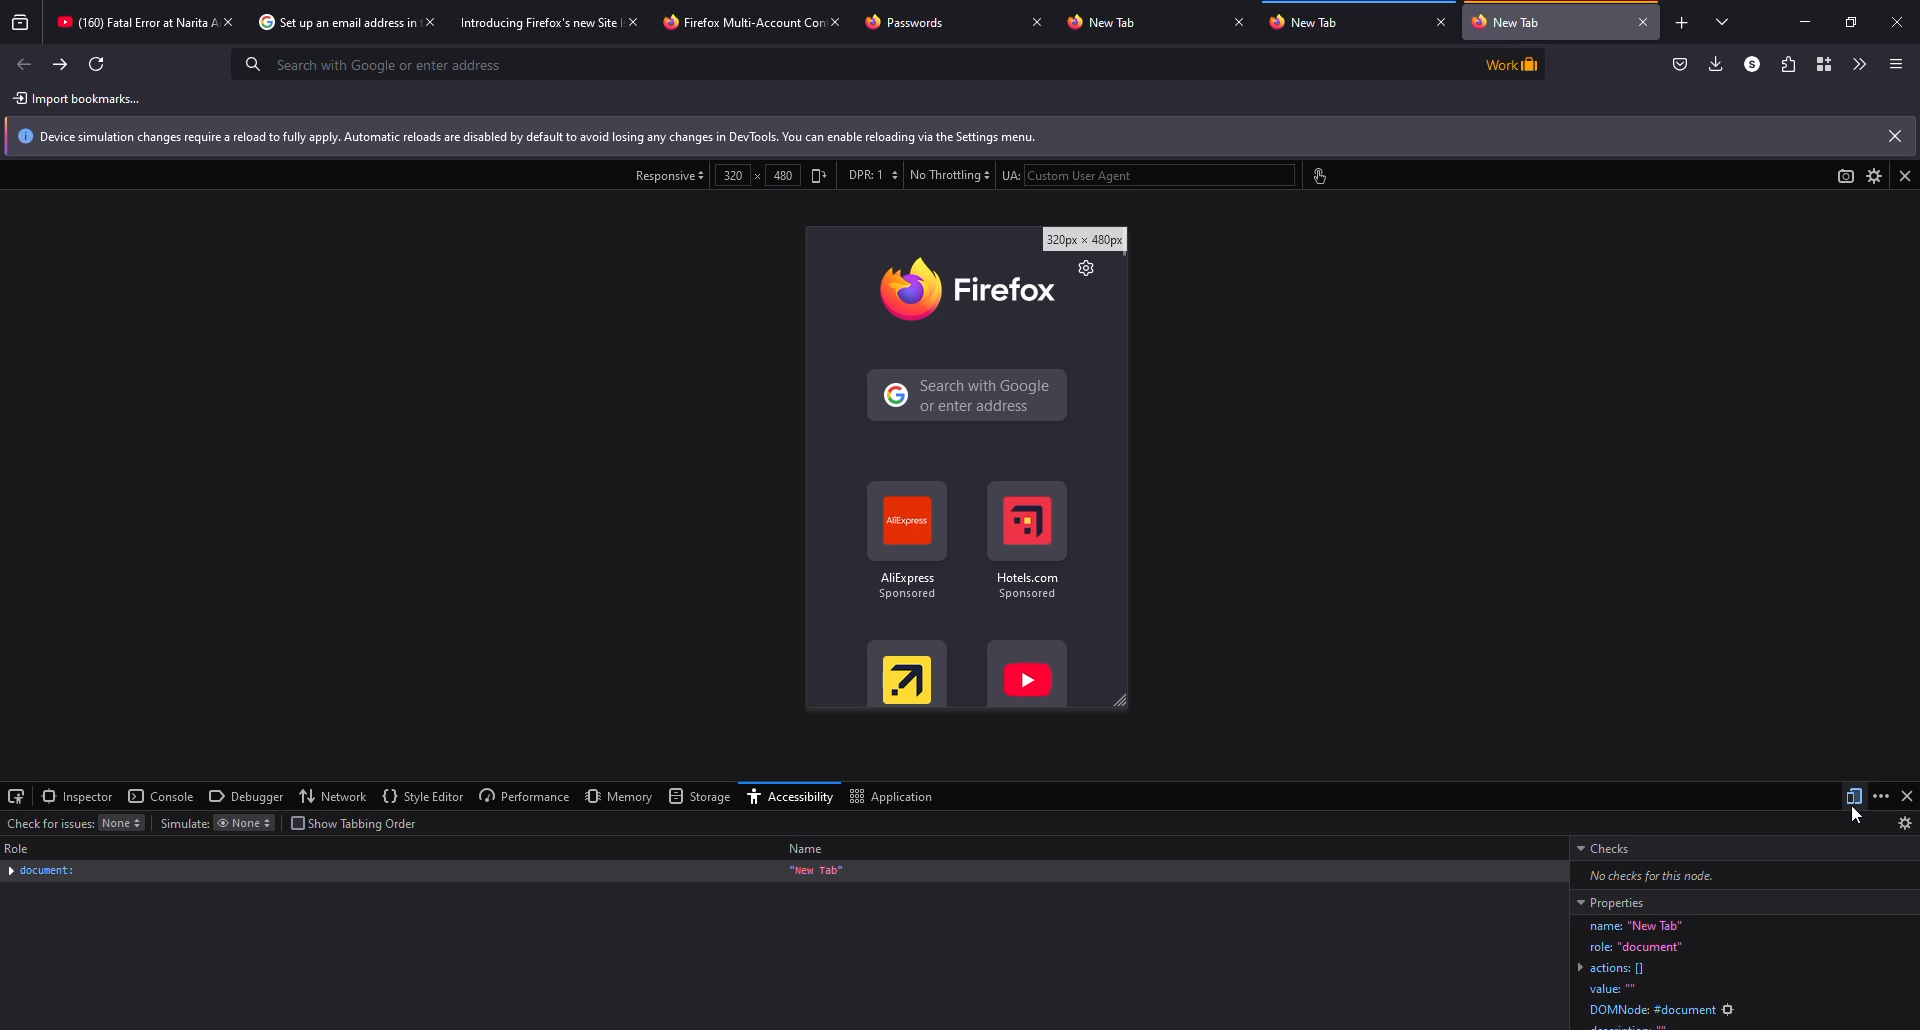 This screenshot has height=1030, width=1920. What do you see at coordinates (357, 823) in the screenshot?
I see `show tabbing order` at bounding box center [357, 823].